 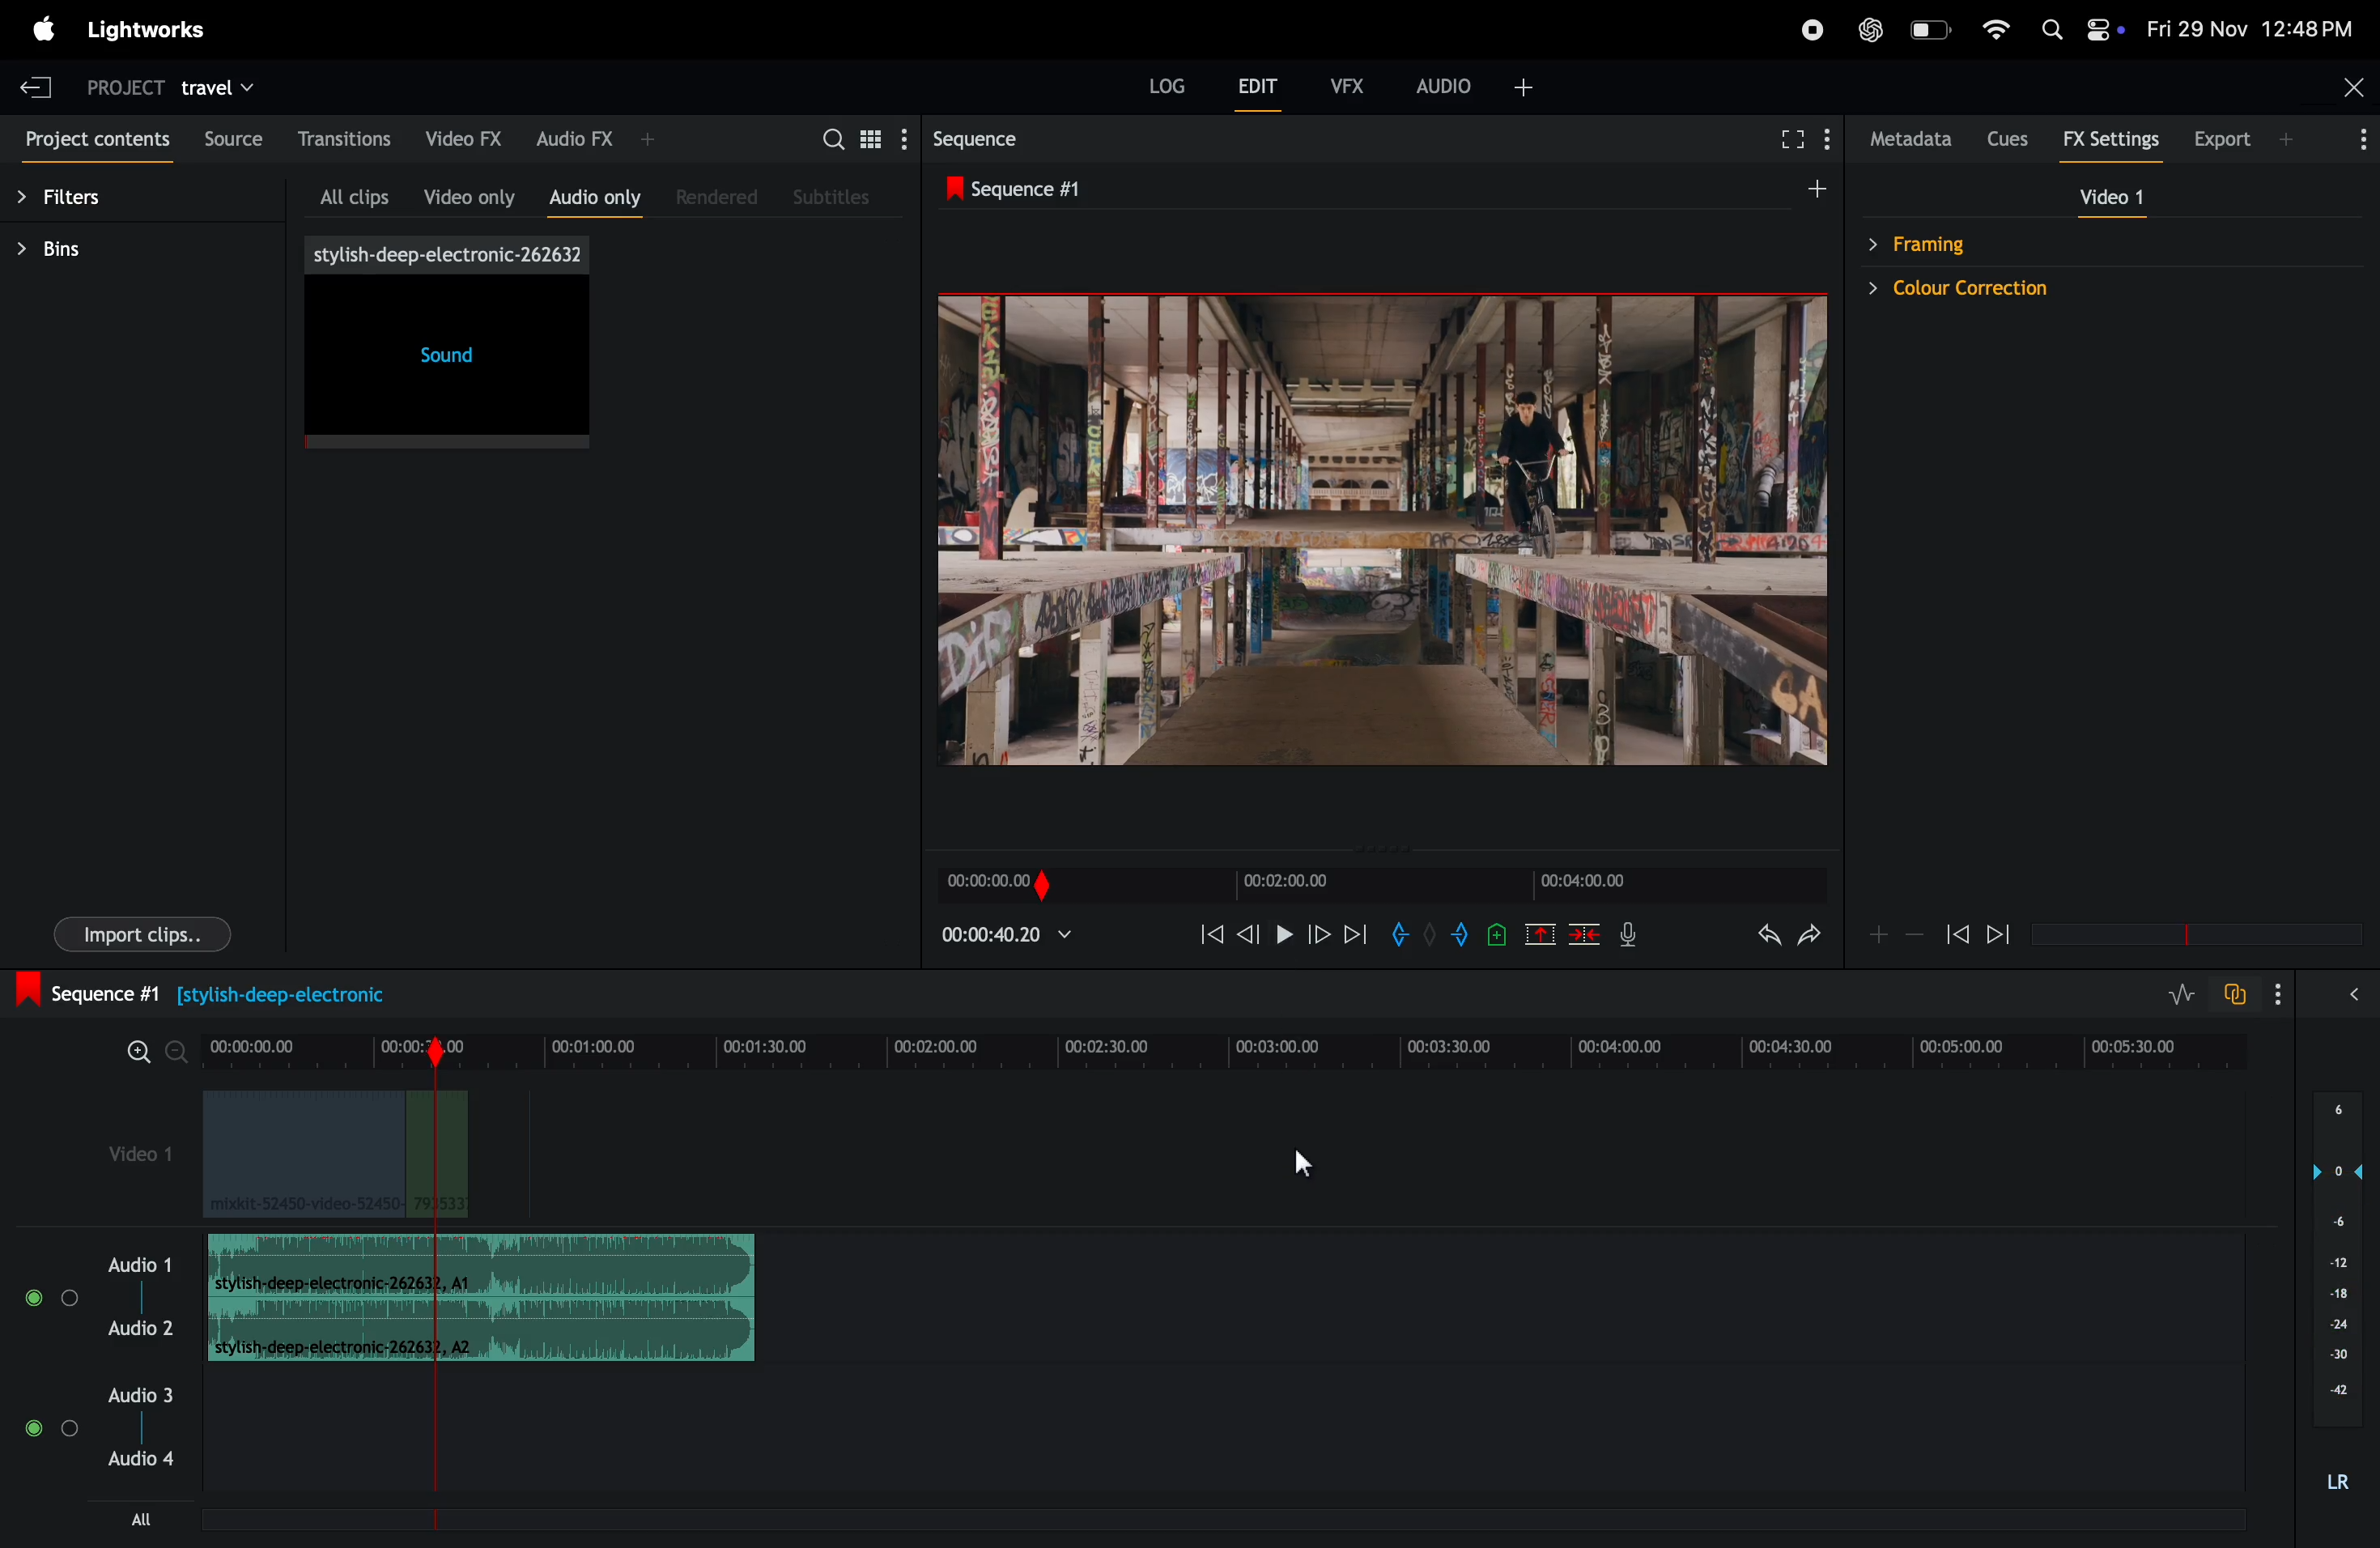 I want to click on previous, so click(x=1251, y=934).